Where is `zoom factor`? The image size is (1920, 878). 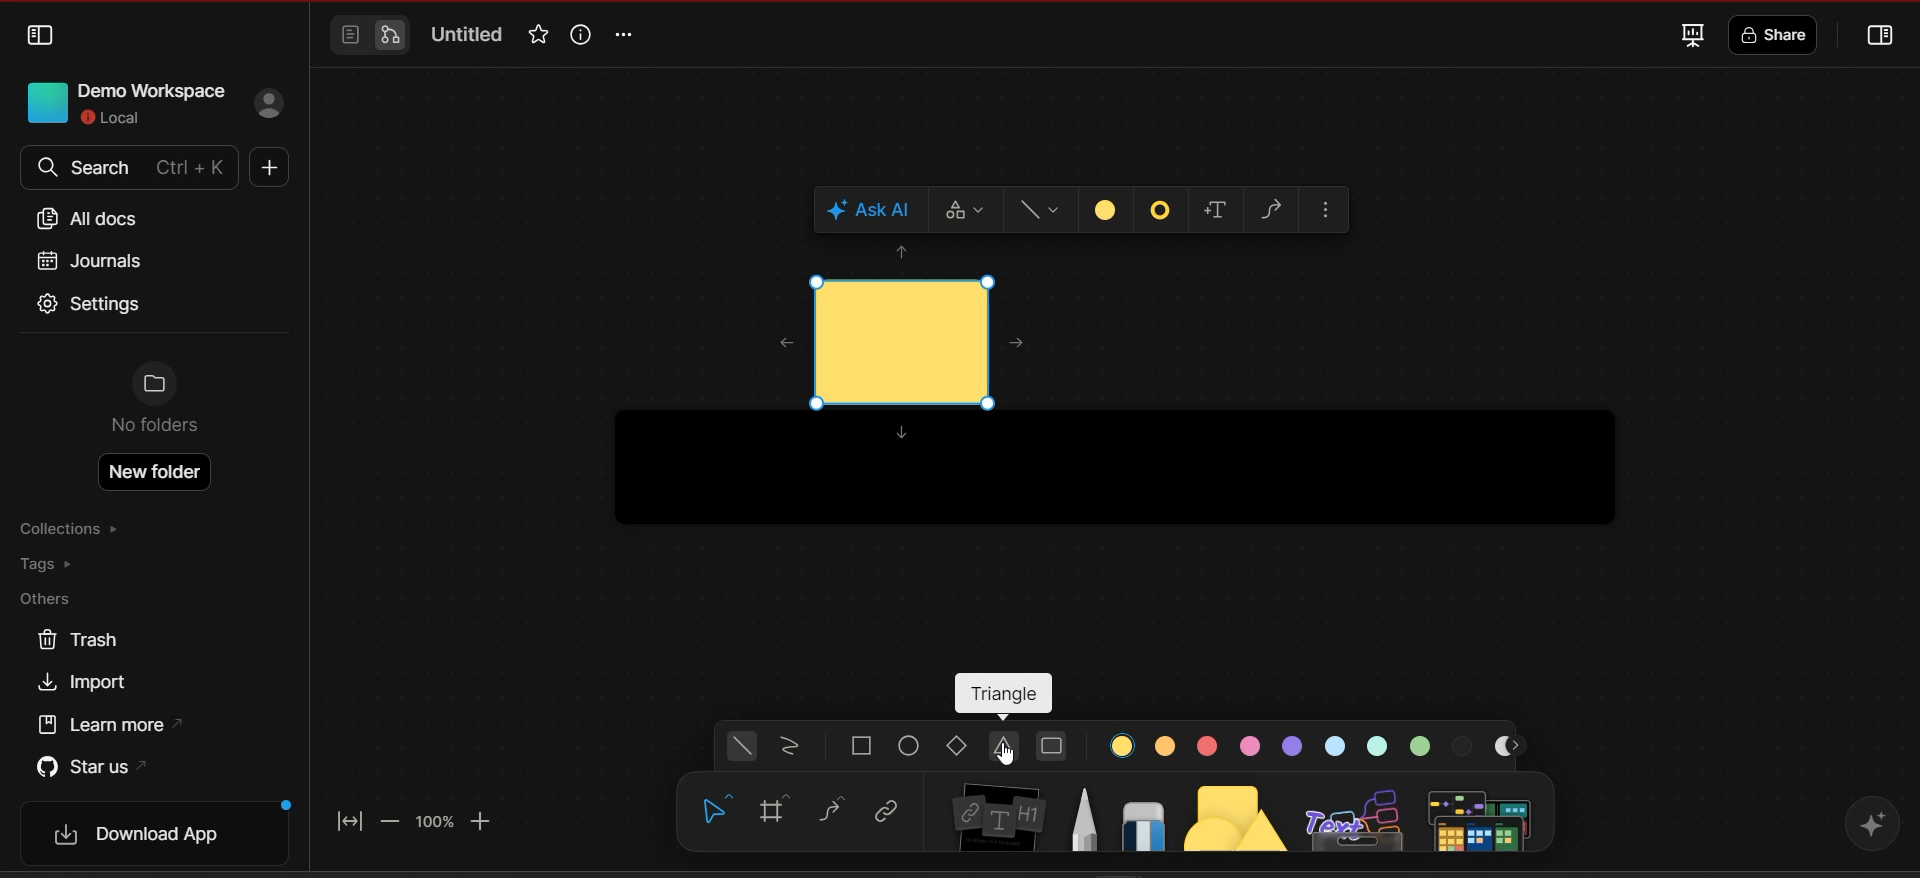
zoom factor is located at coordinates (434, 822).